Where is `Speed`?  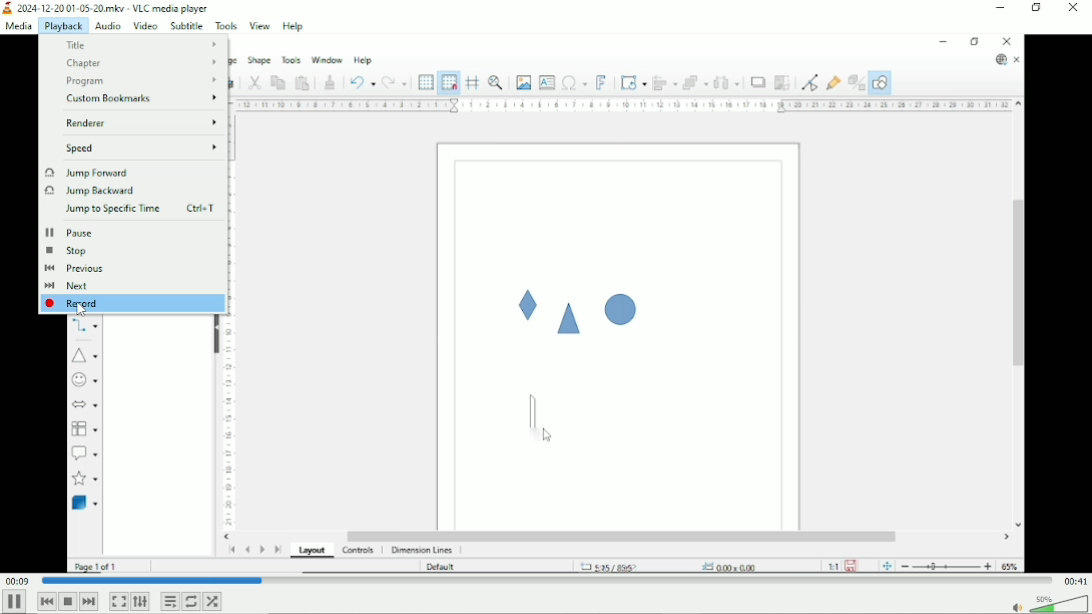 Speed is located at coordinates (140, 149).